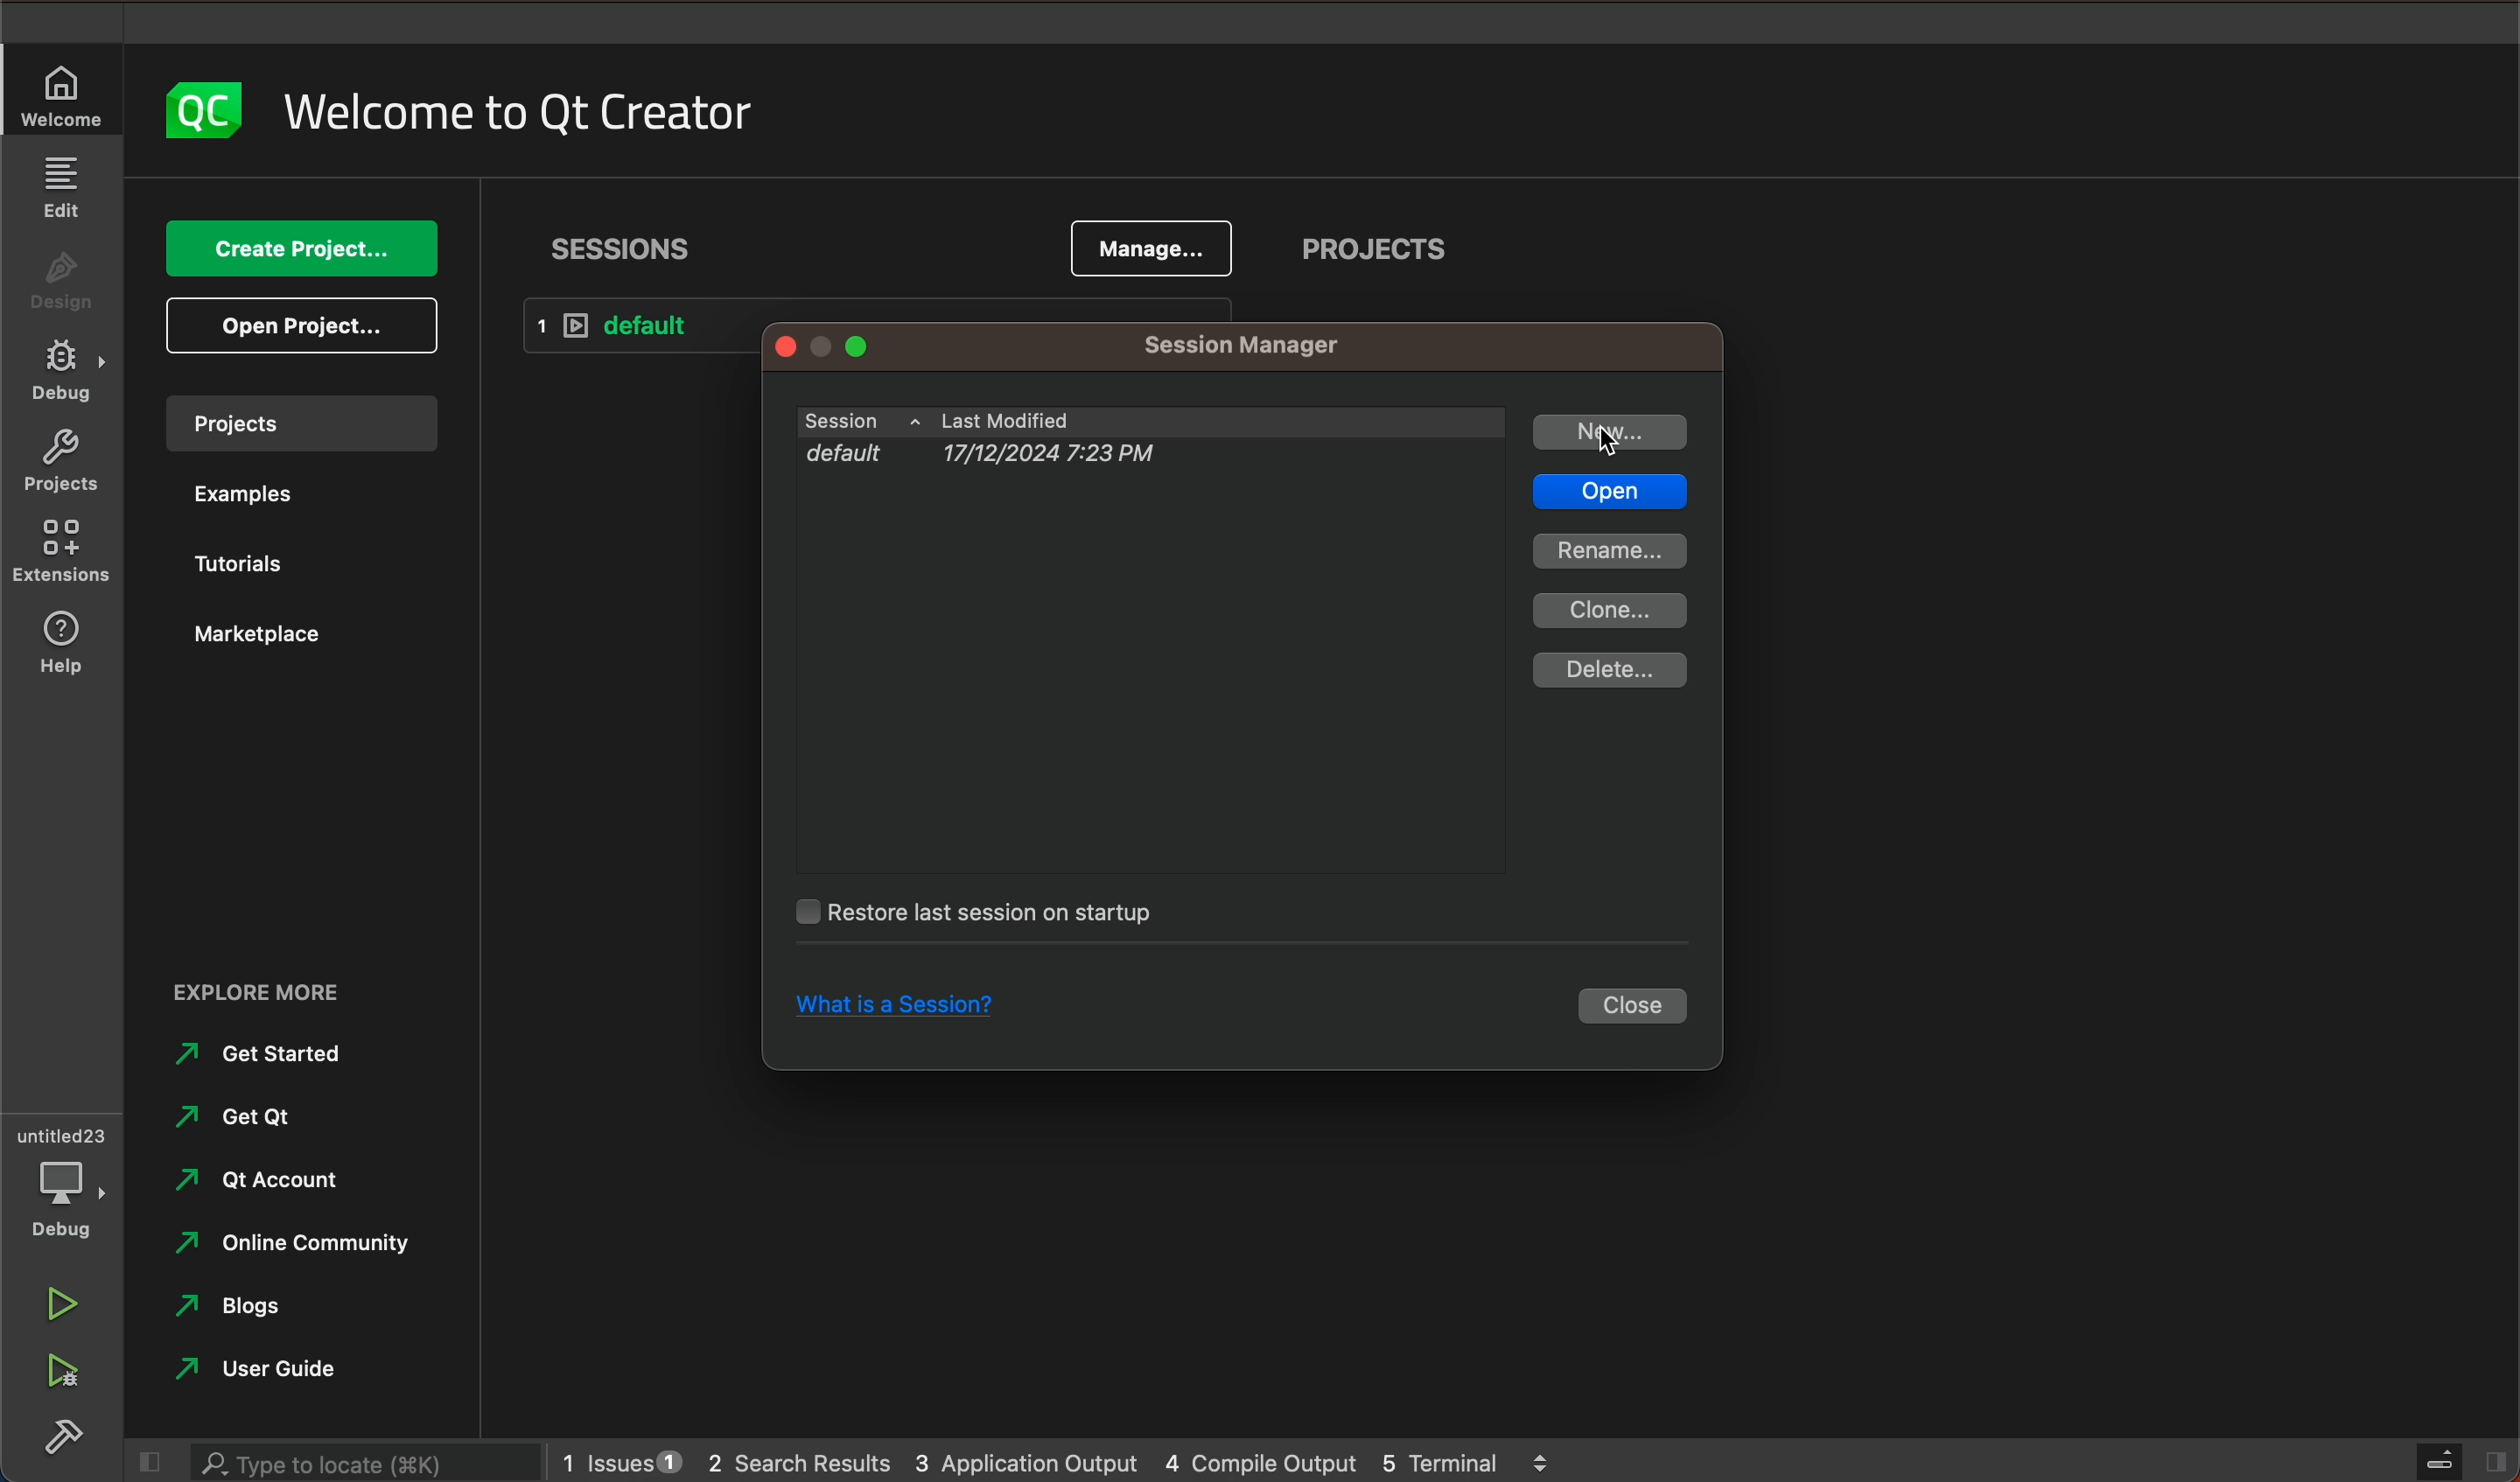  What do you see at coordinates (1150, 422) in the screenshot?
I see `sessions , last modified` at bounding box center [1150, 422].